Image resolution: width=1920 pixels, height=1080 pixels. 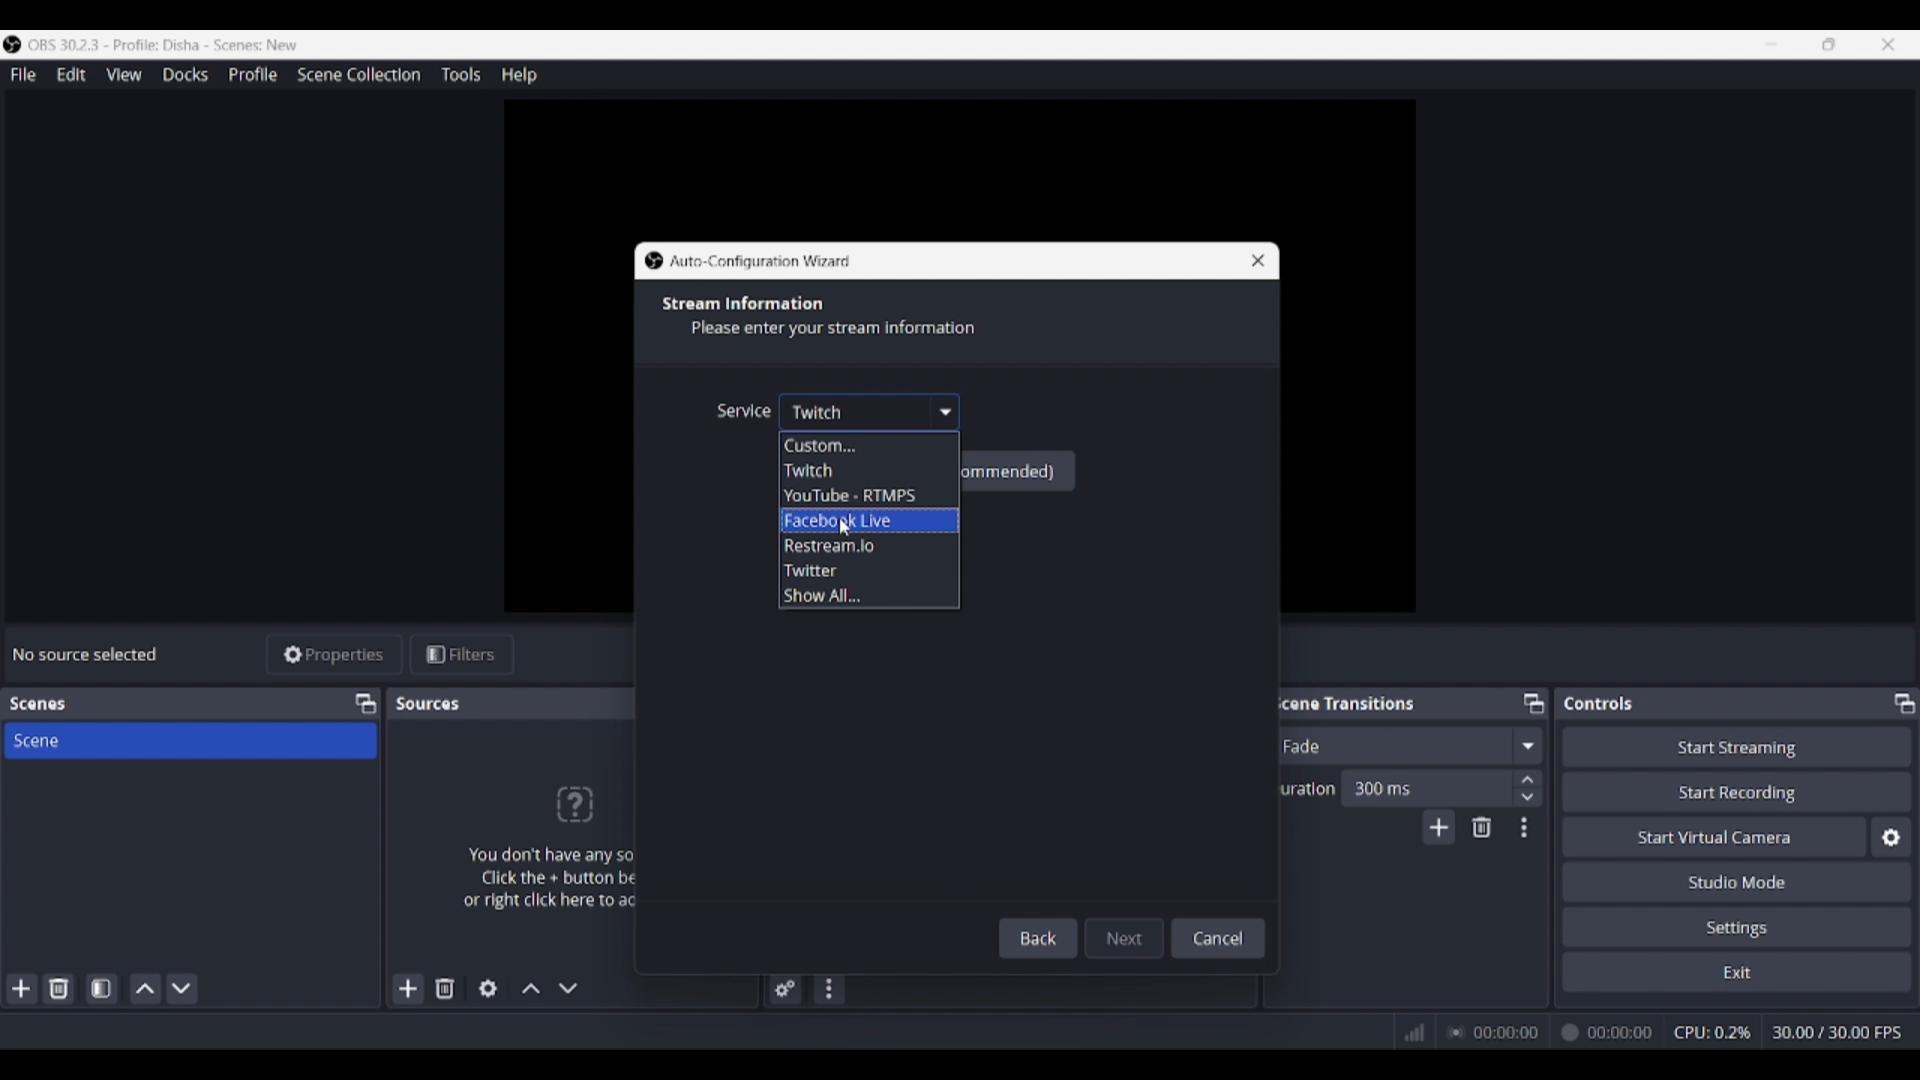 What do you see at coordinates (1438, 827) in the screenshot?
I see `Add transition` at bounding box center [1438, 827].